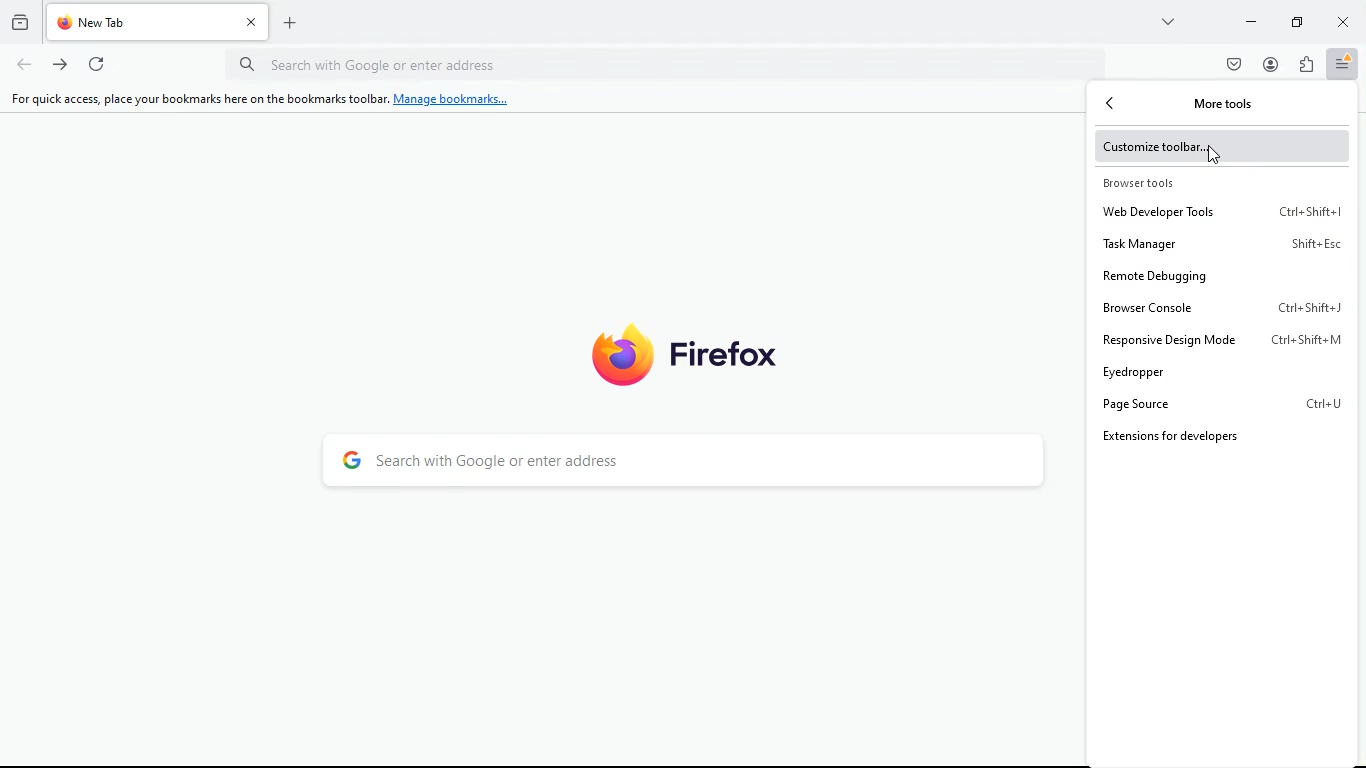 The image size is (1366, 768). Describe the element at coordinates (1223, 273) in the screenshot. I see `remote debuggin` at that location.